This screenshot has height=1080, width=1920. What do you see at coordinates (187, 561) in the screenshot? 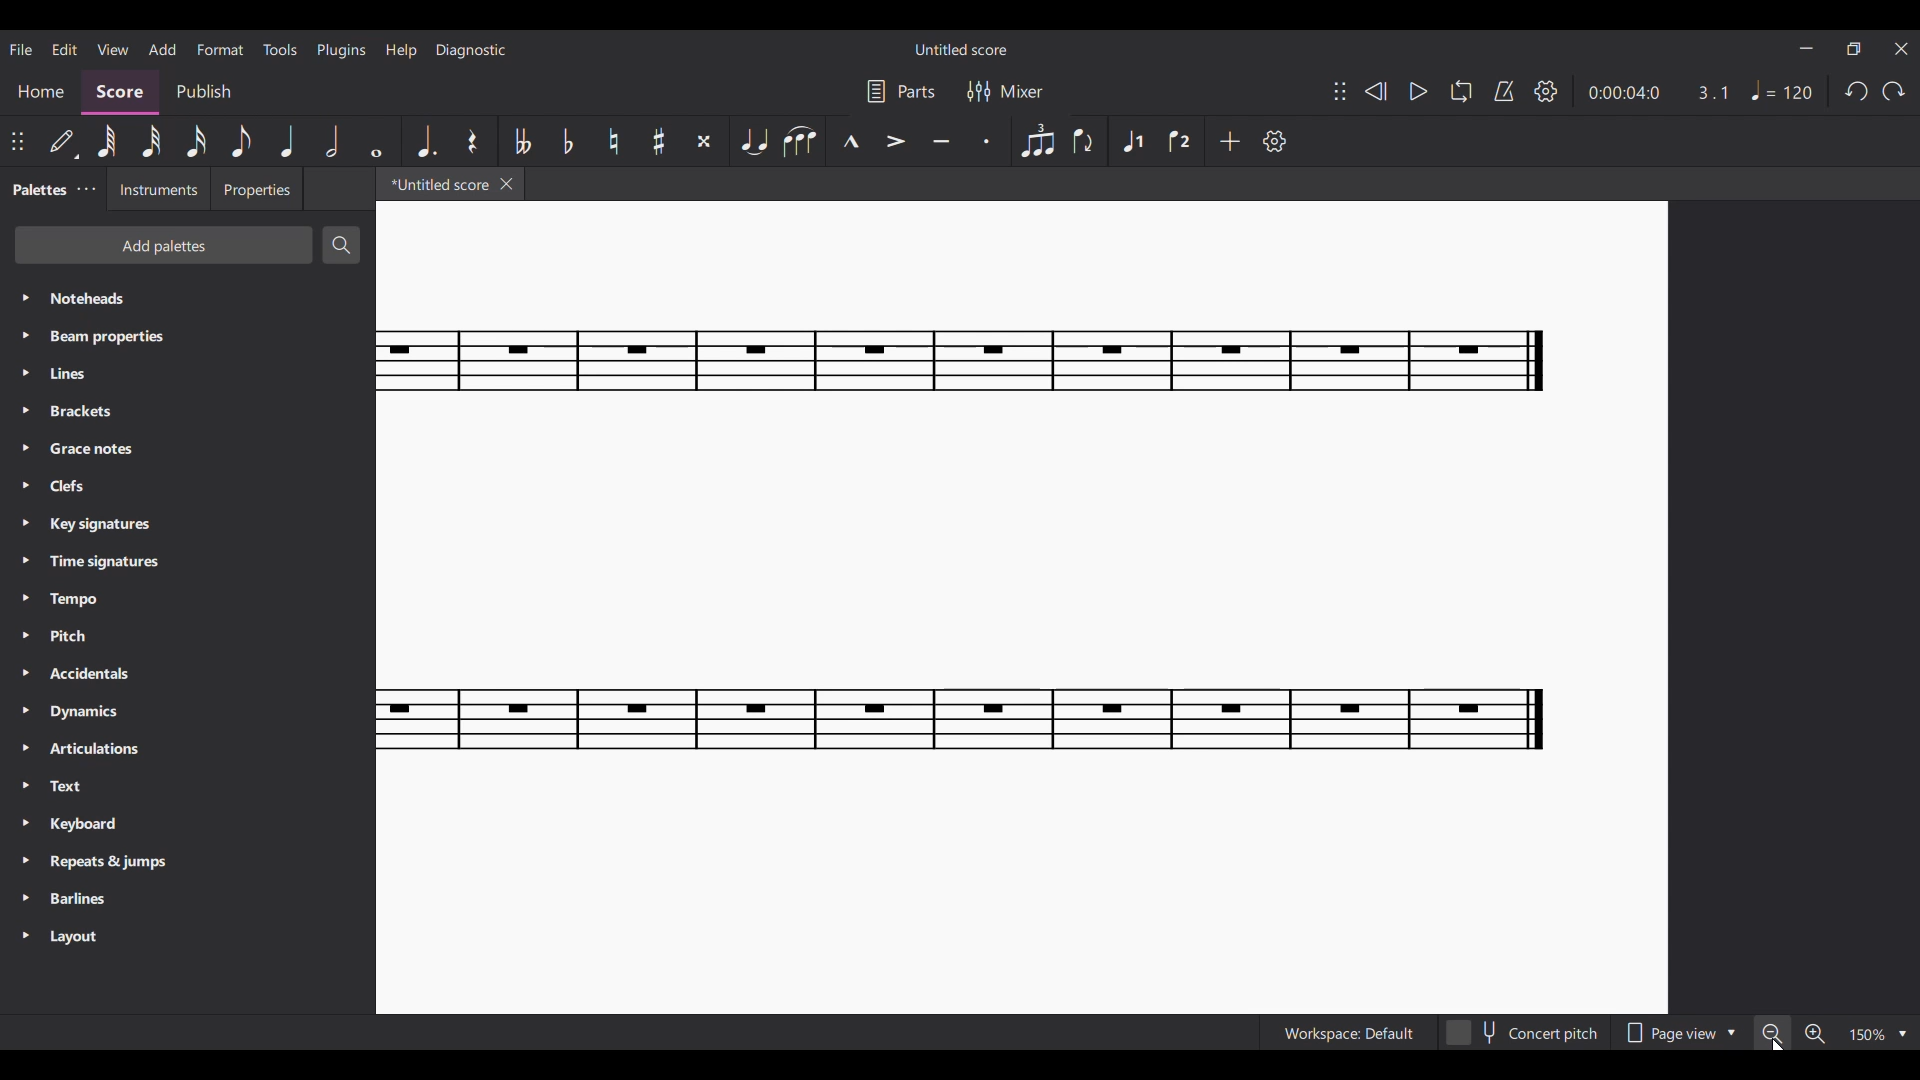
I see `Time signatures` at bounding box center [187, 561].